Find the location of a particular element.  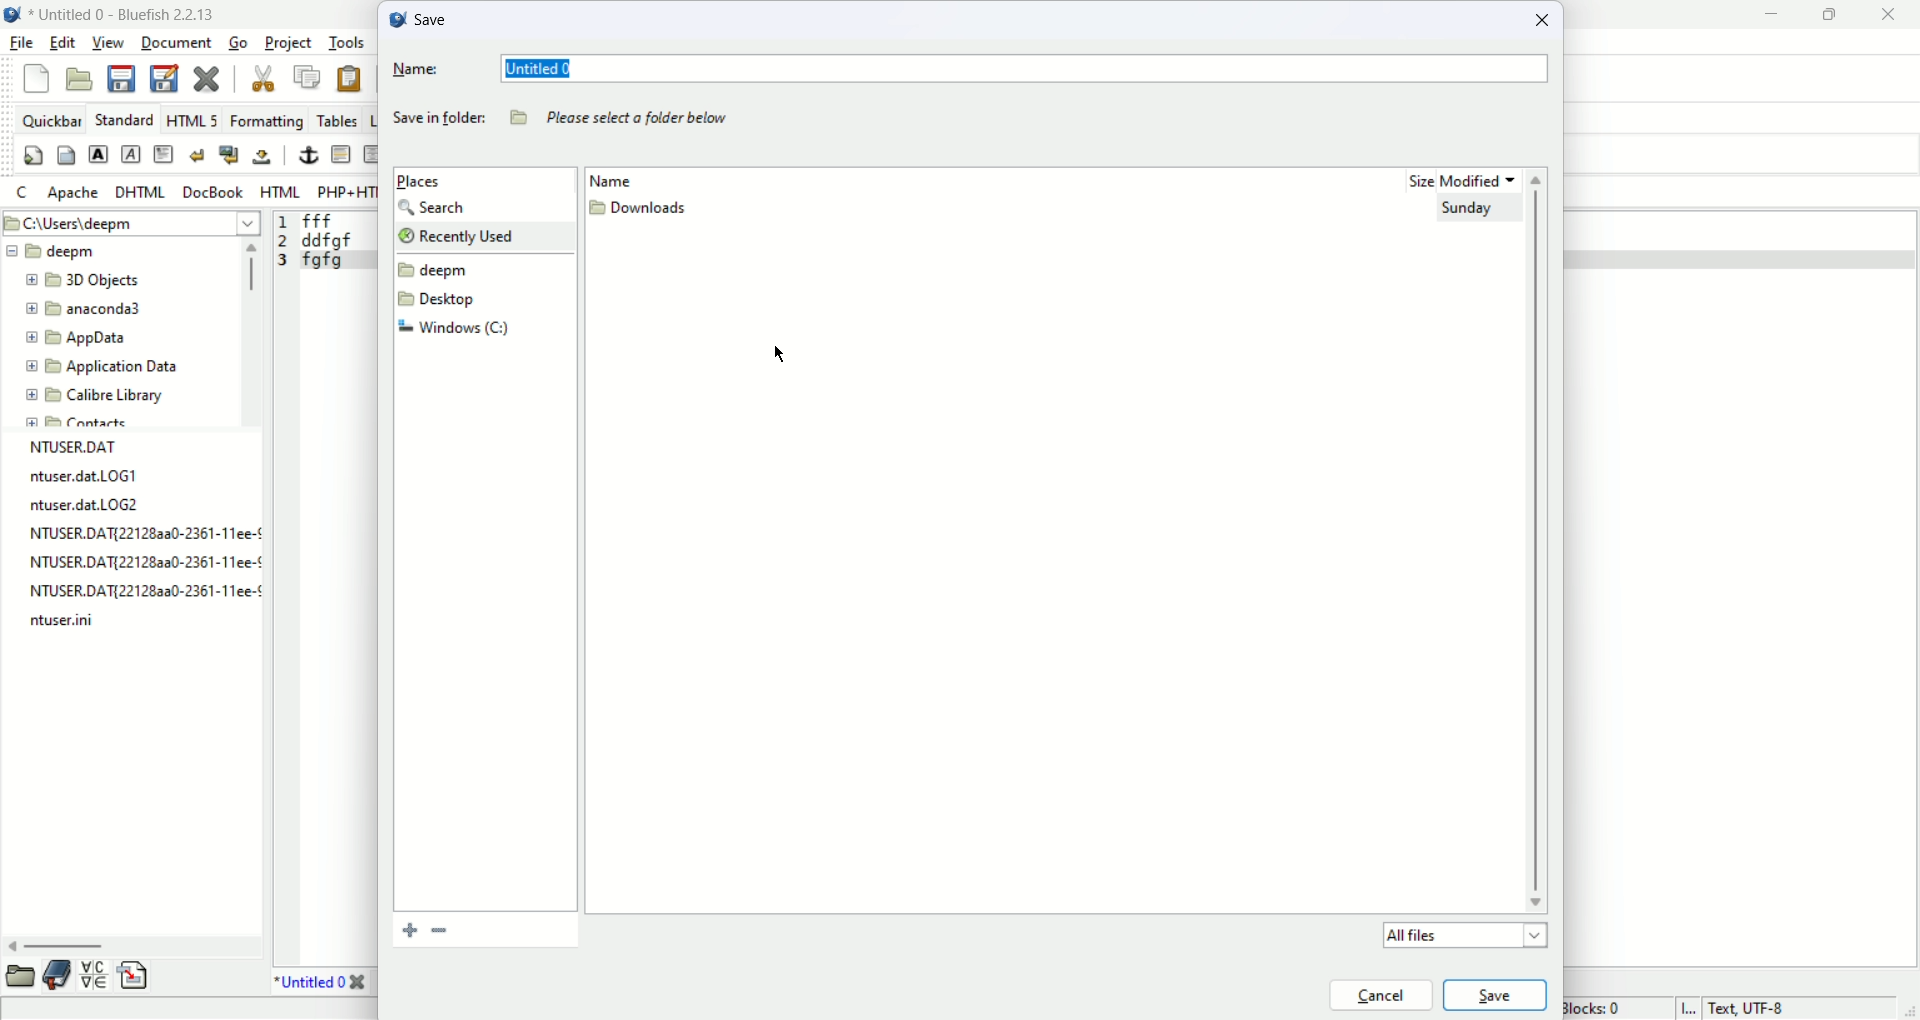

anchor is located at coordinates (305, 157).